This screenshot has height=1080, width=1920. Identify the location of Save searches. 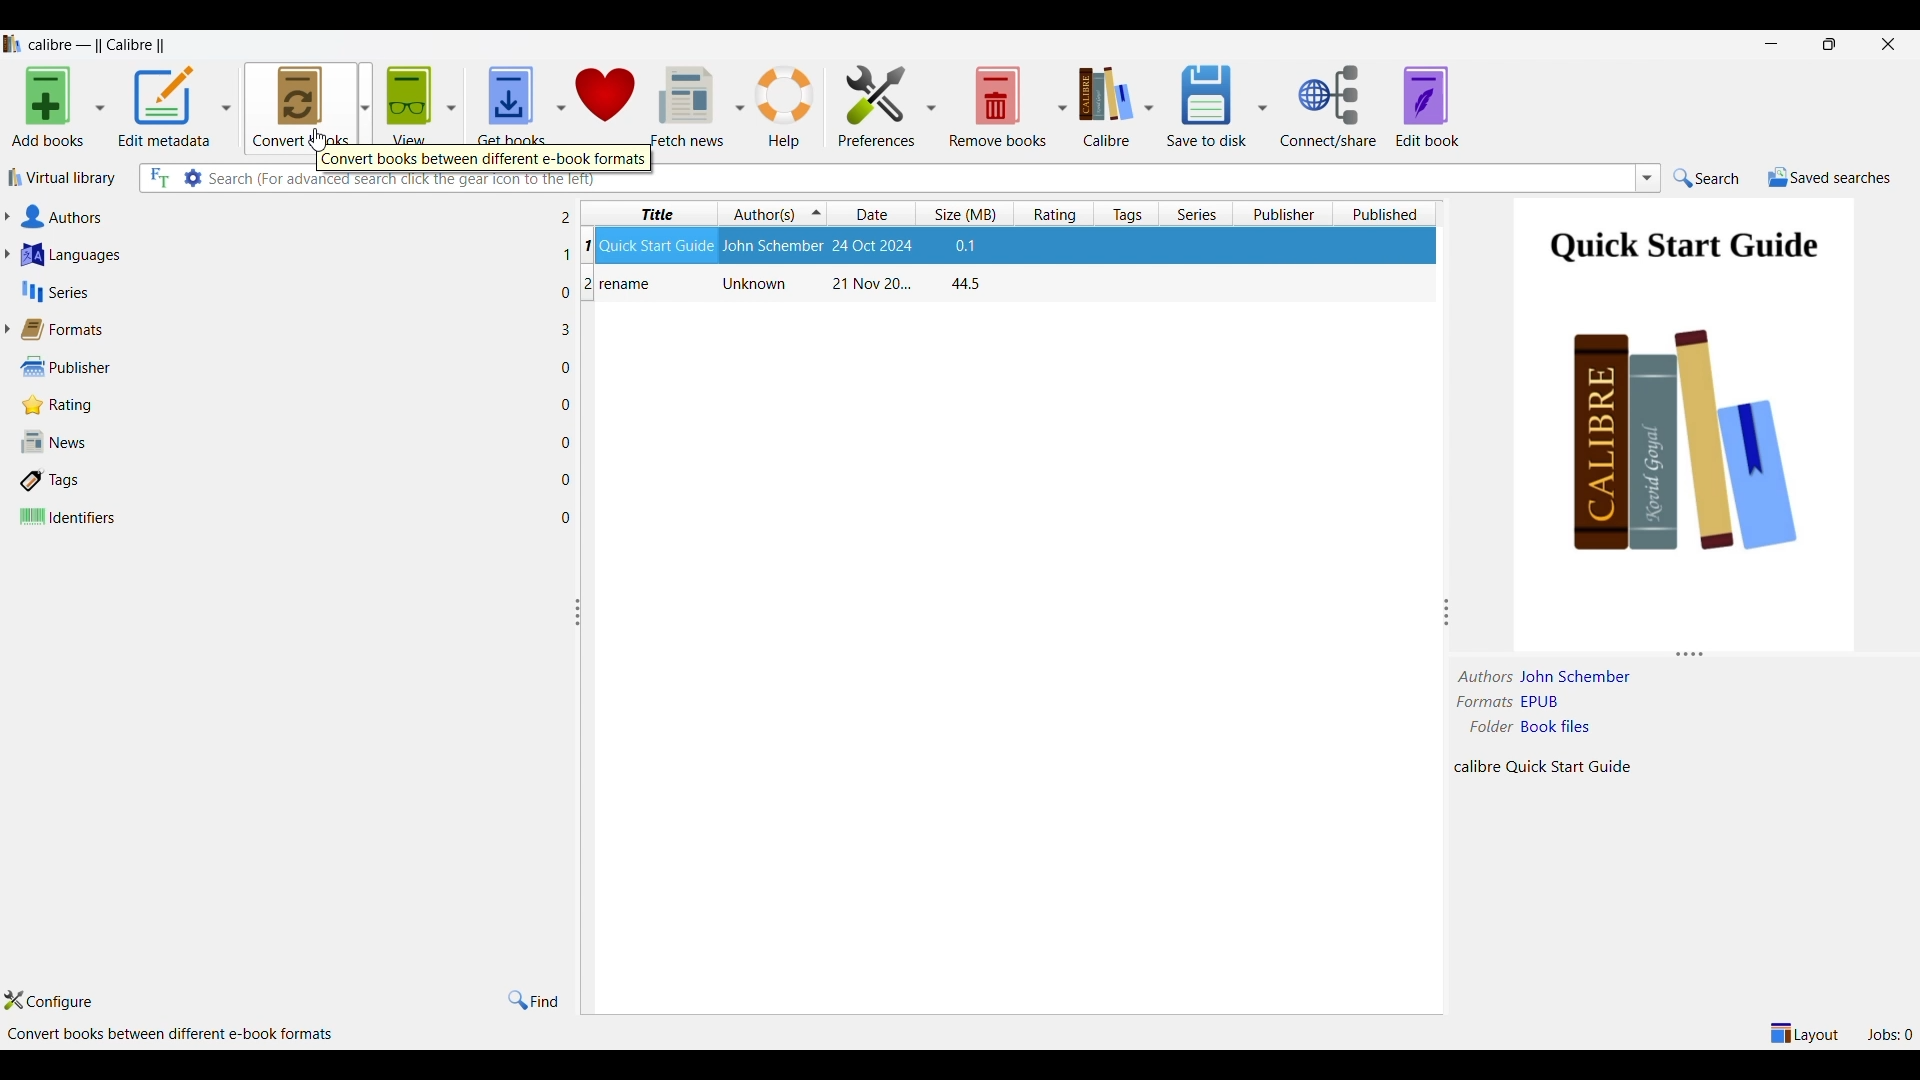
(1829, 178).